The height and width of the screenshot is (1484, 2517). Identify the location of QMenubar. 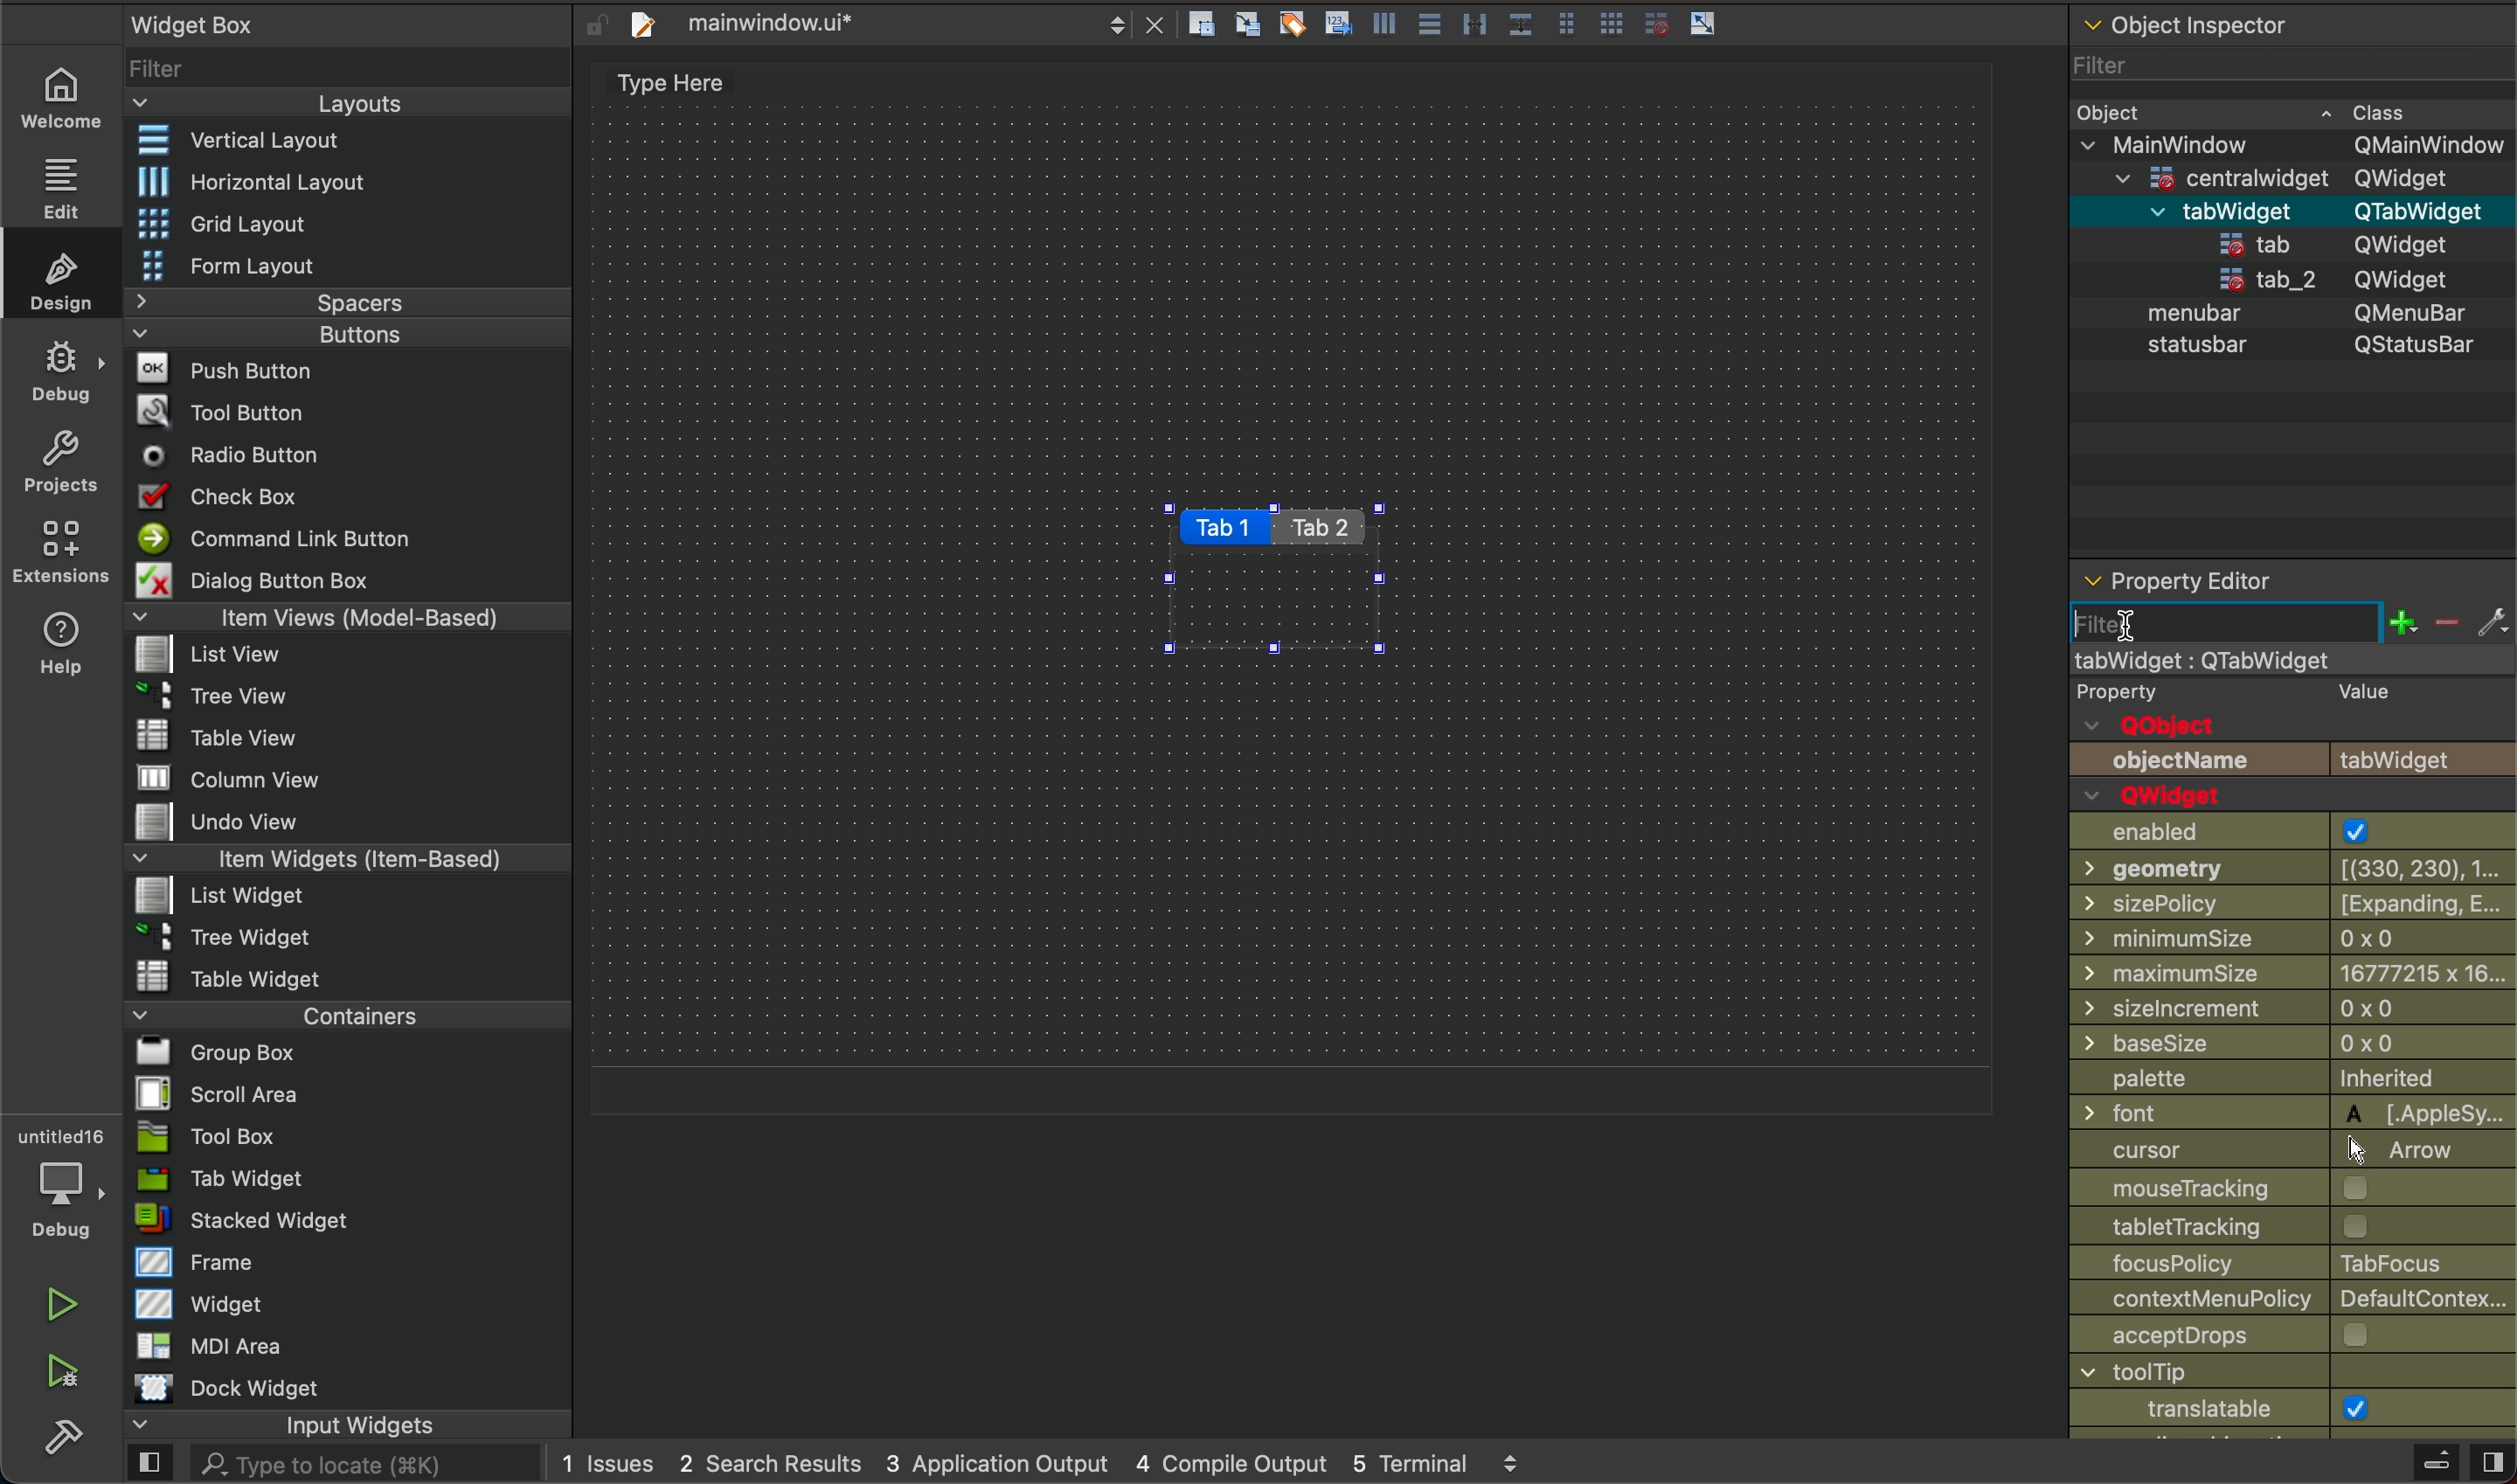
(2394, 316).